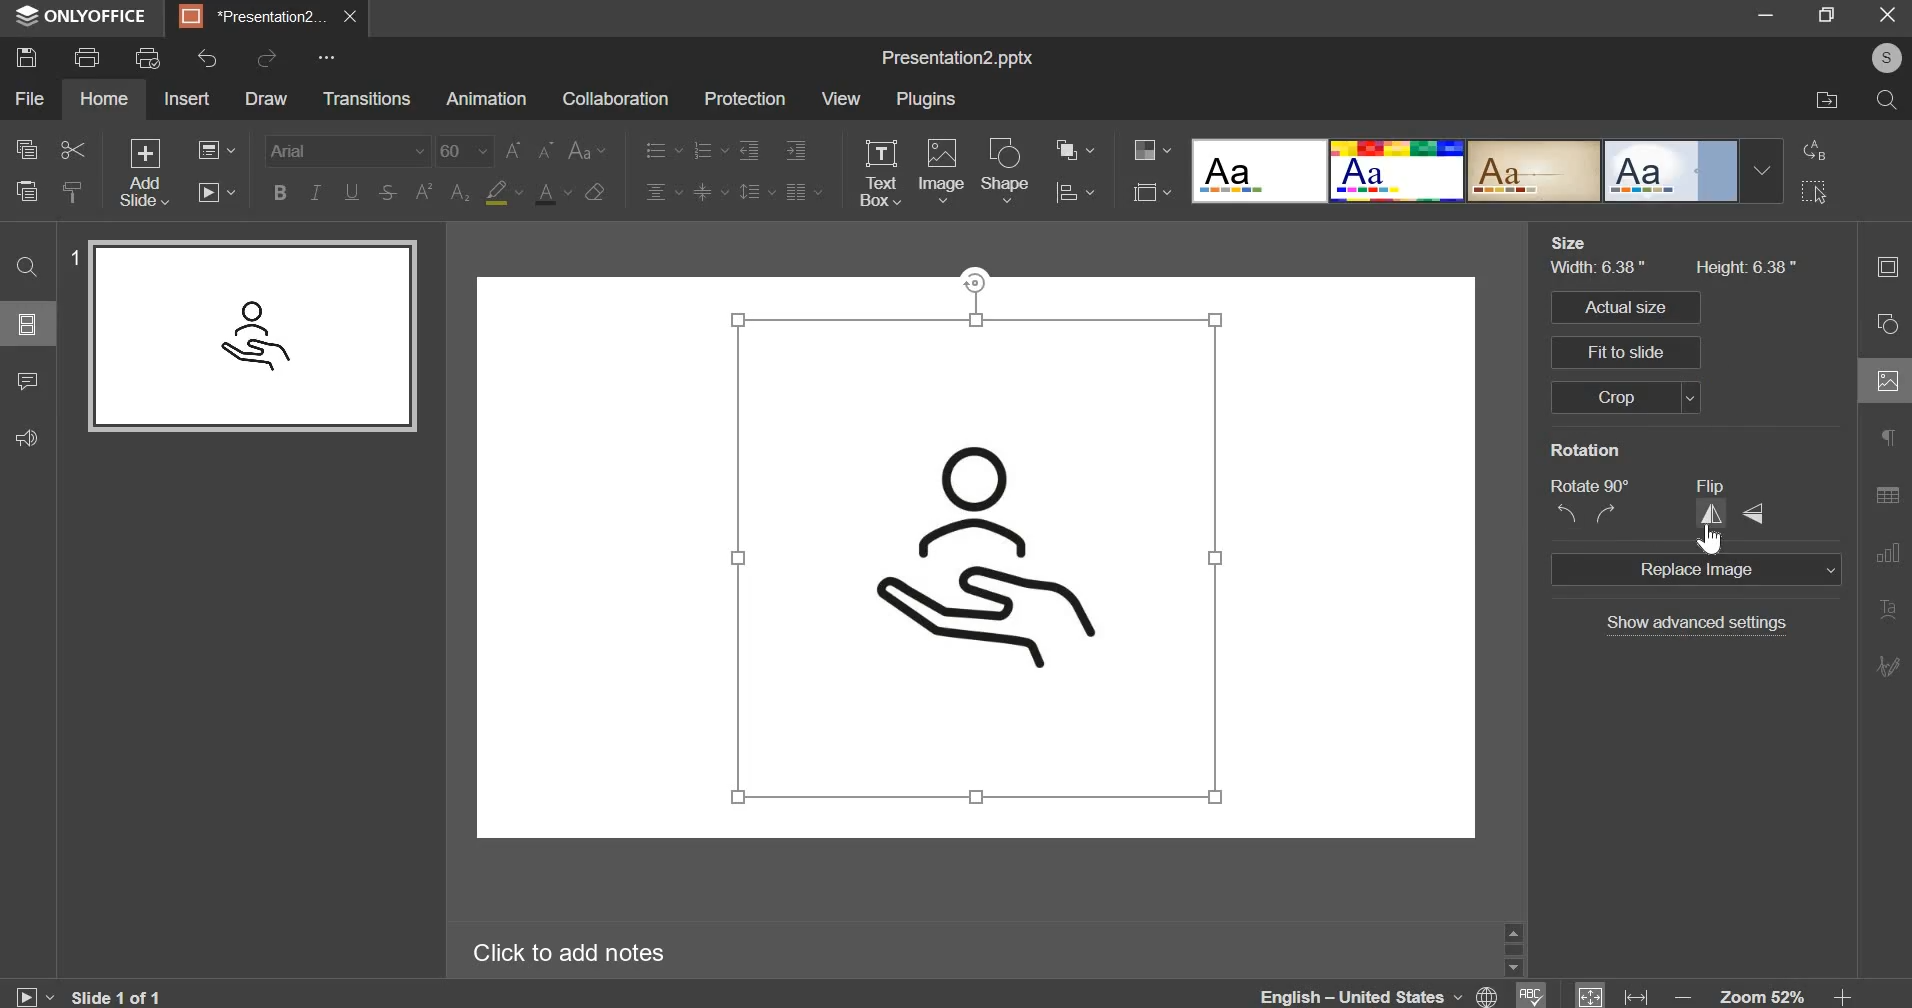 This screenshot has width=1912, height=1008. Describe the element at coordinates (1512, 949) in the screenshot. I see `vertical slider` at that location.